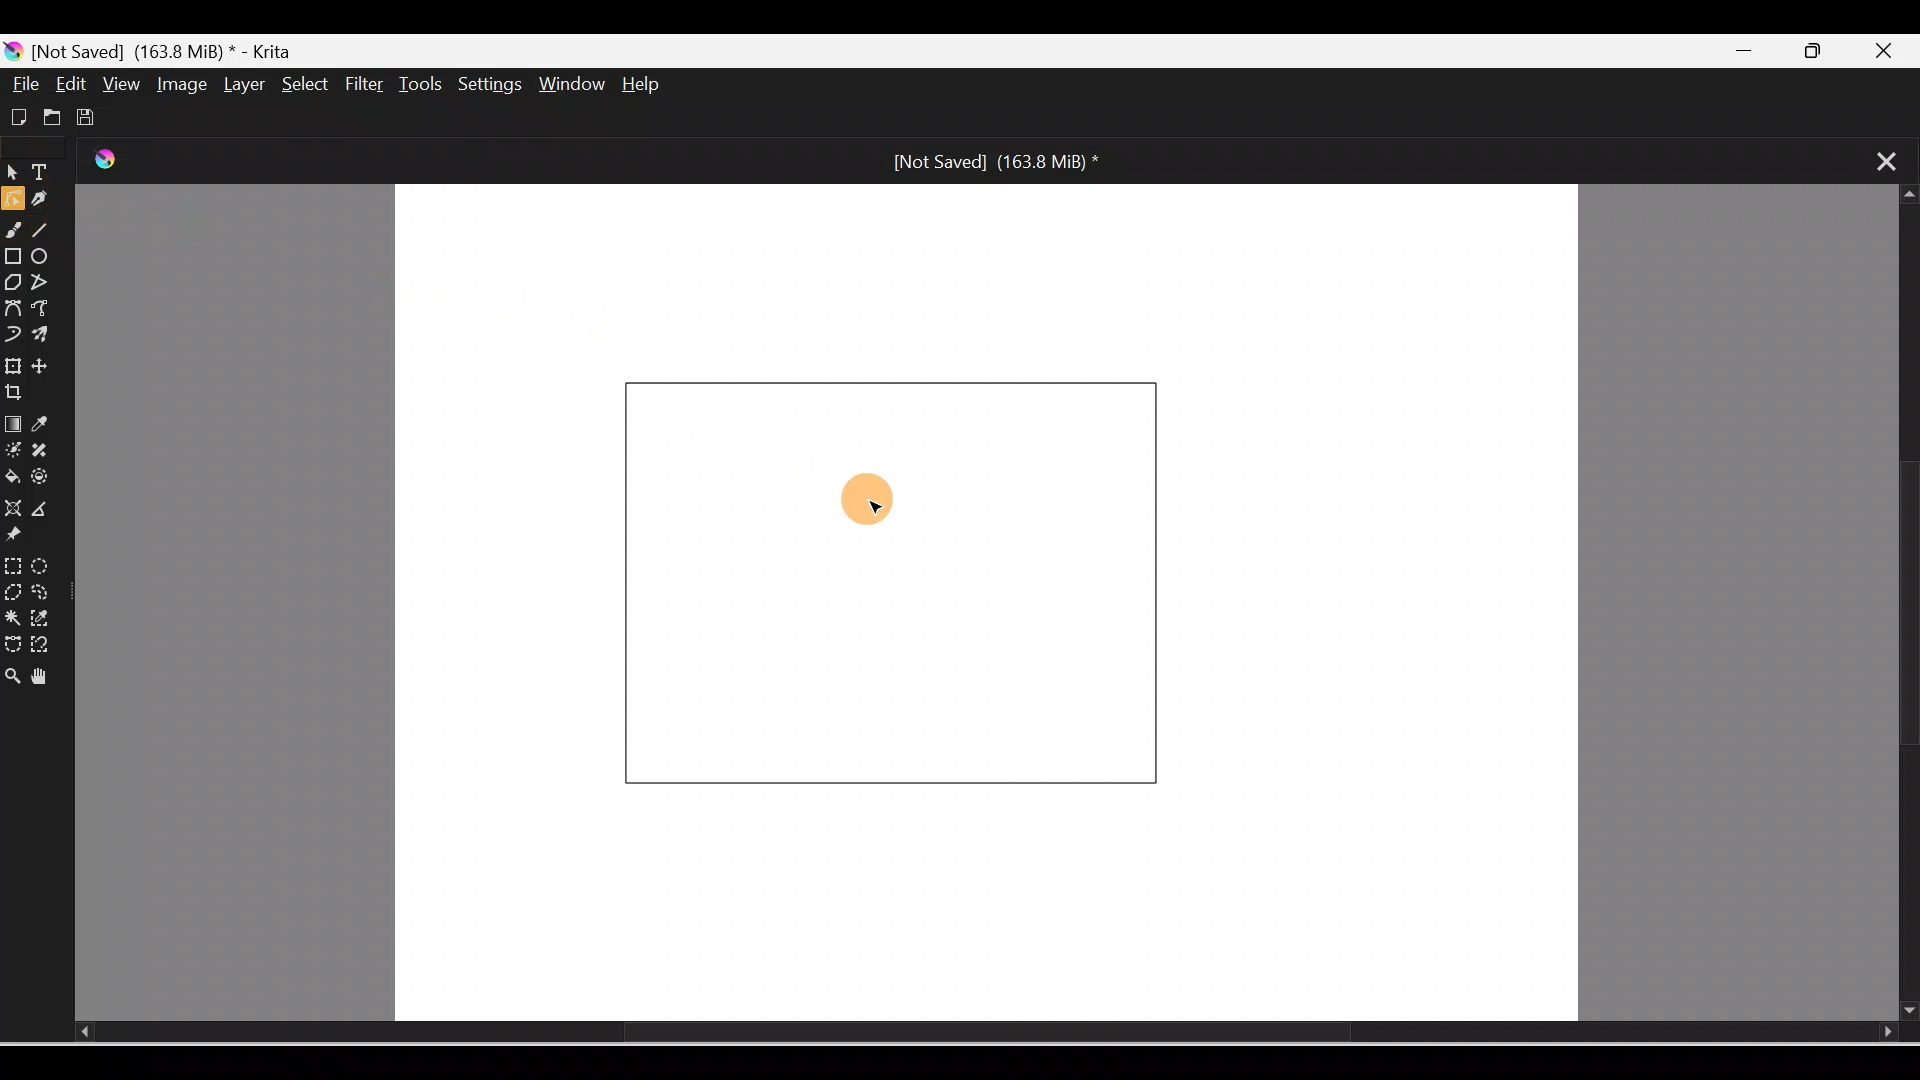  Describe the element at coordinates (12, 202) in the screenshot. I see `Edit shapes tool` at that location.